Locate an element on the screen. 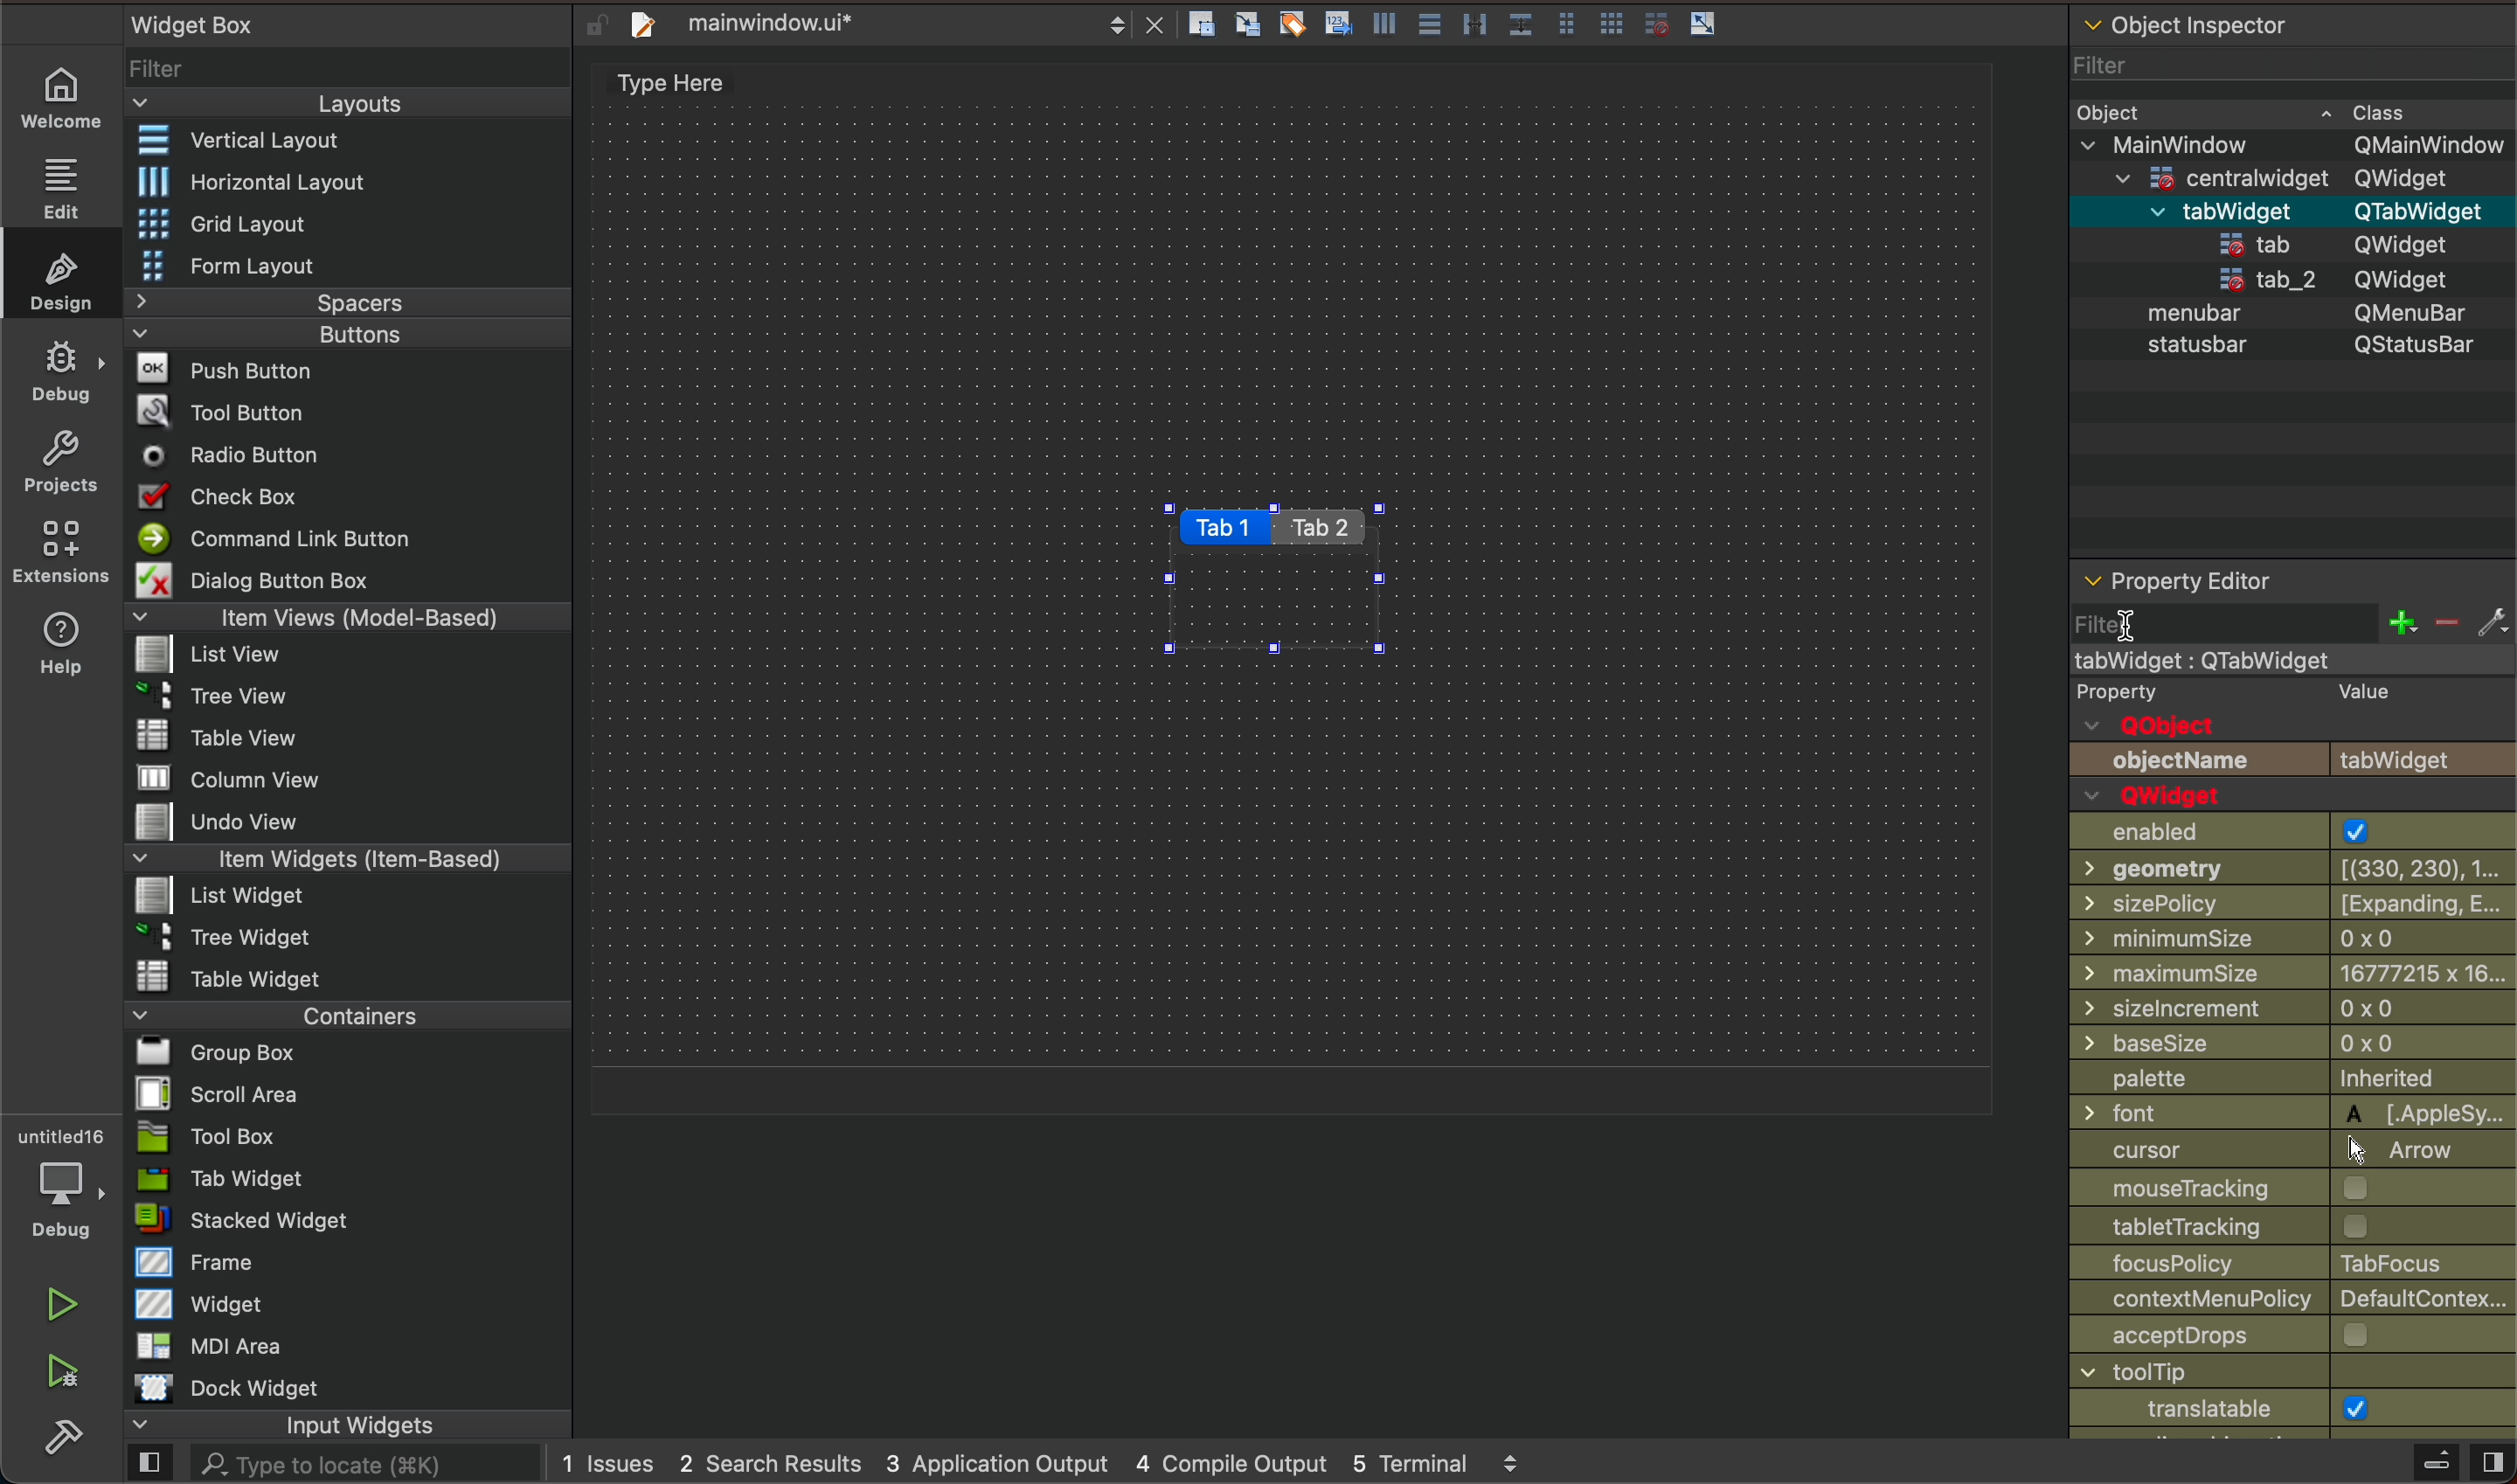 Image resolution: width=2517 pixels, height=1484 pixels. Table Widget is located at coordinates (218, 975).